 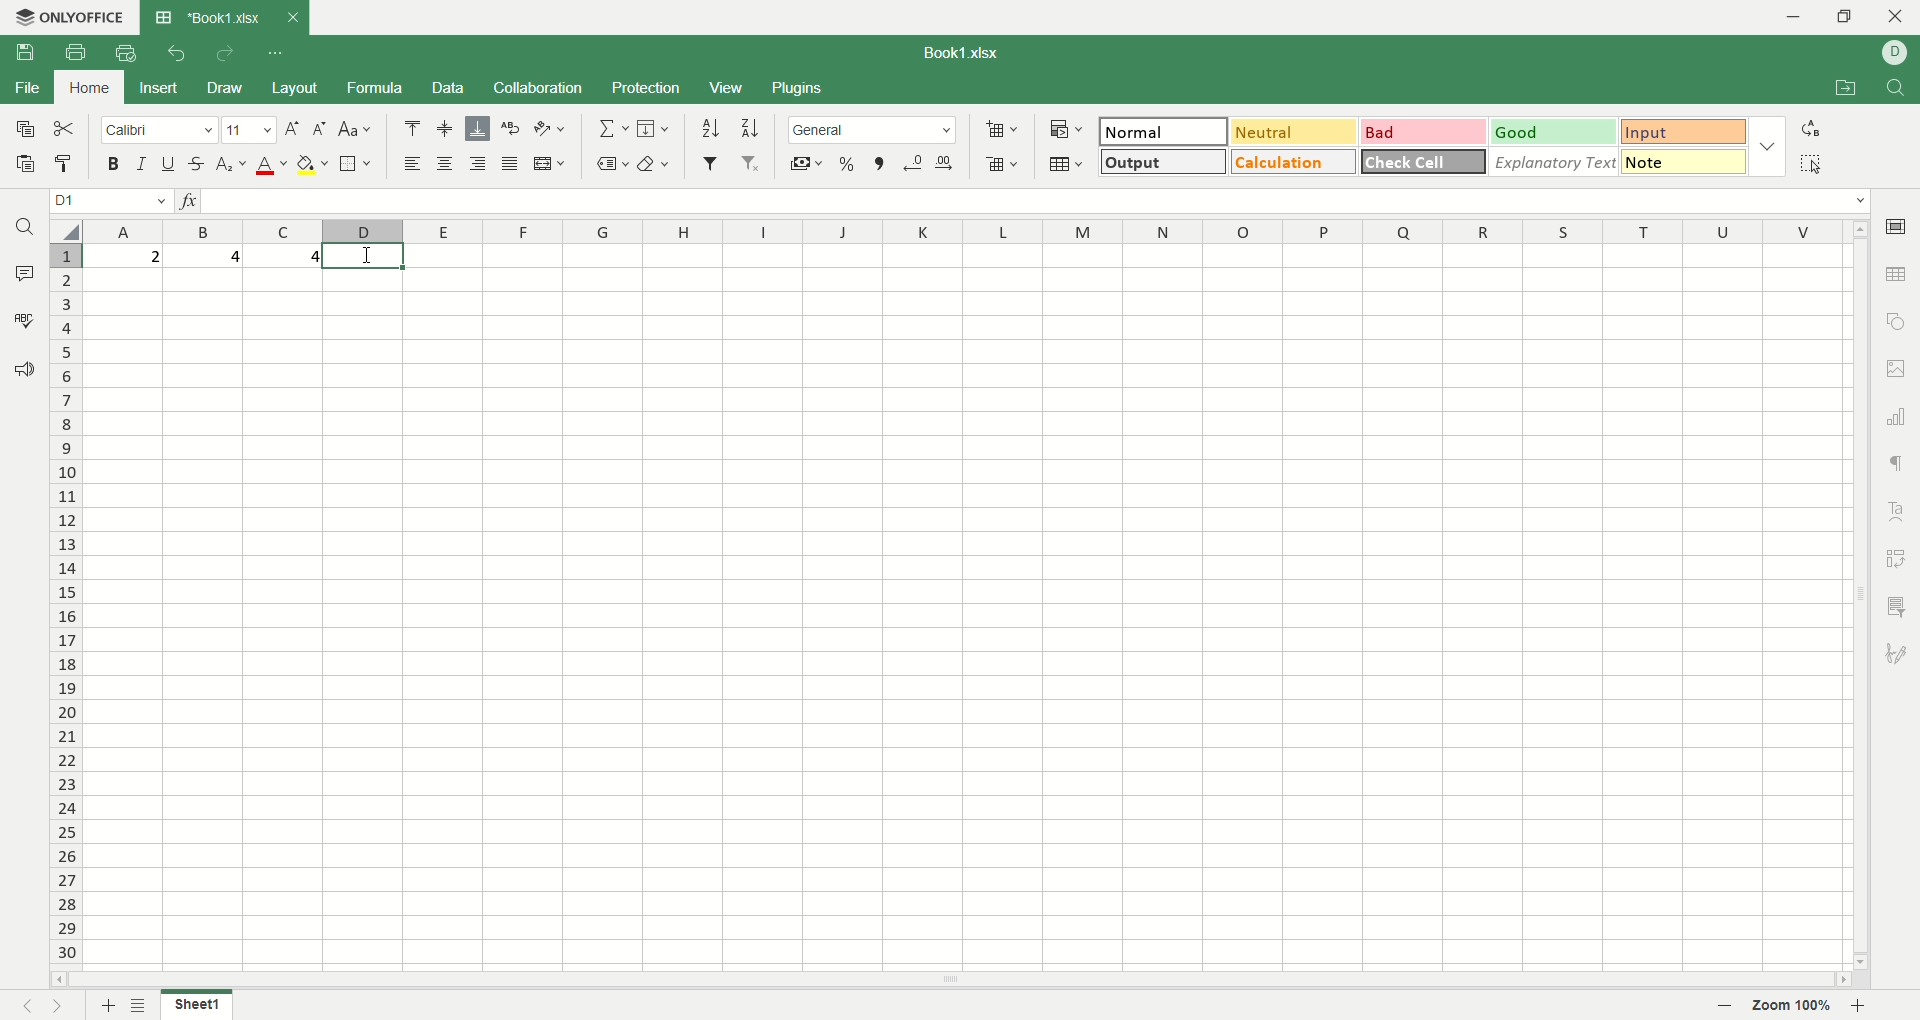 I want to click on object settings, so click(x=1897, y=322).